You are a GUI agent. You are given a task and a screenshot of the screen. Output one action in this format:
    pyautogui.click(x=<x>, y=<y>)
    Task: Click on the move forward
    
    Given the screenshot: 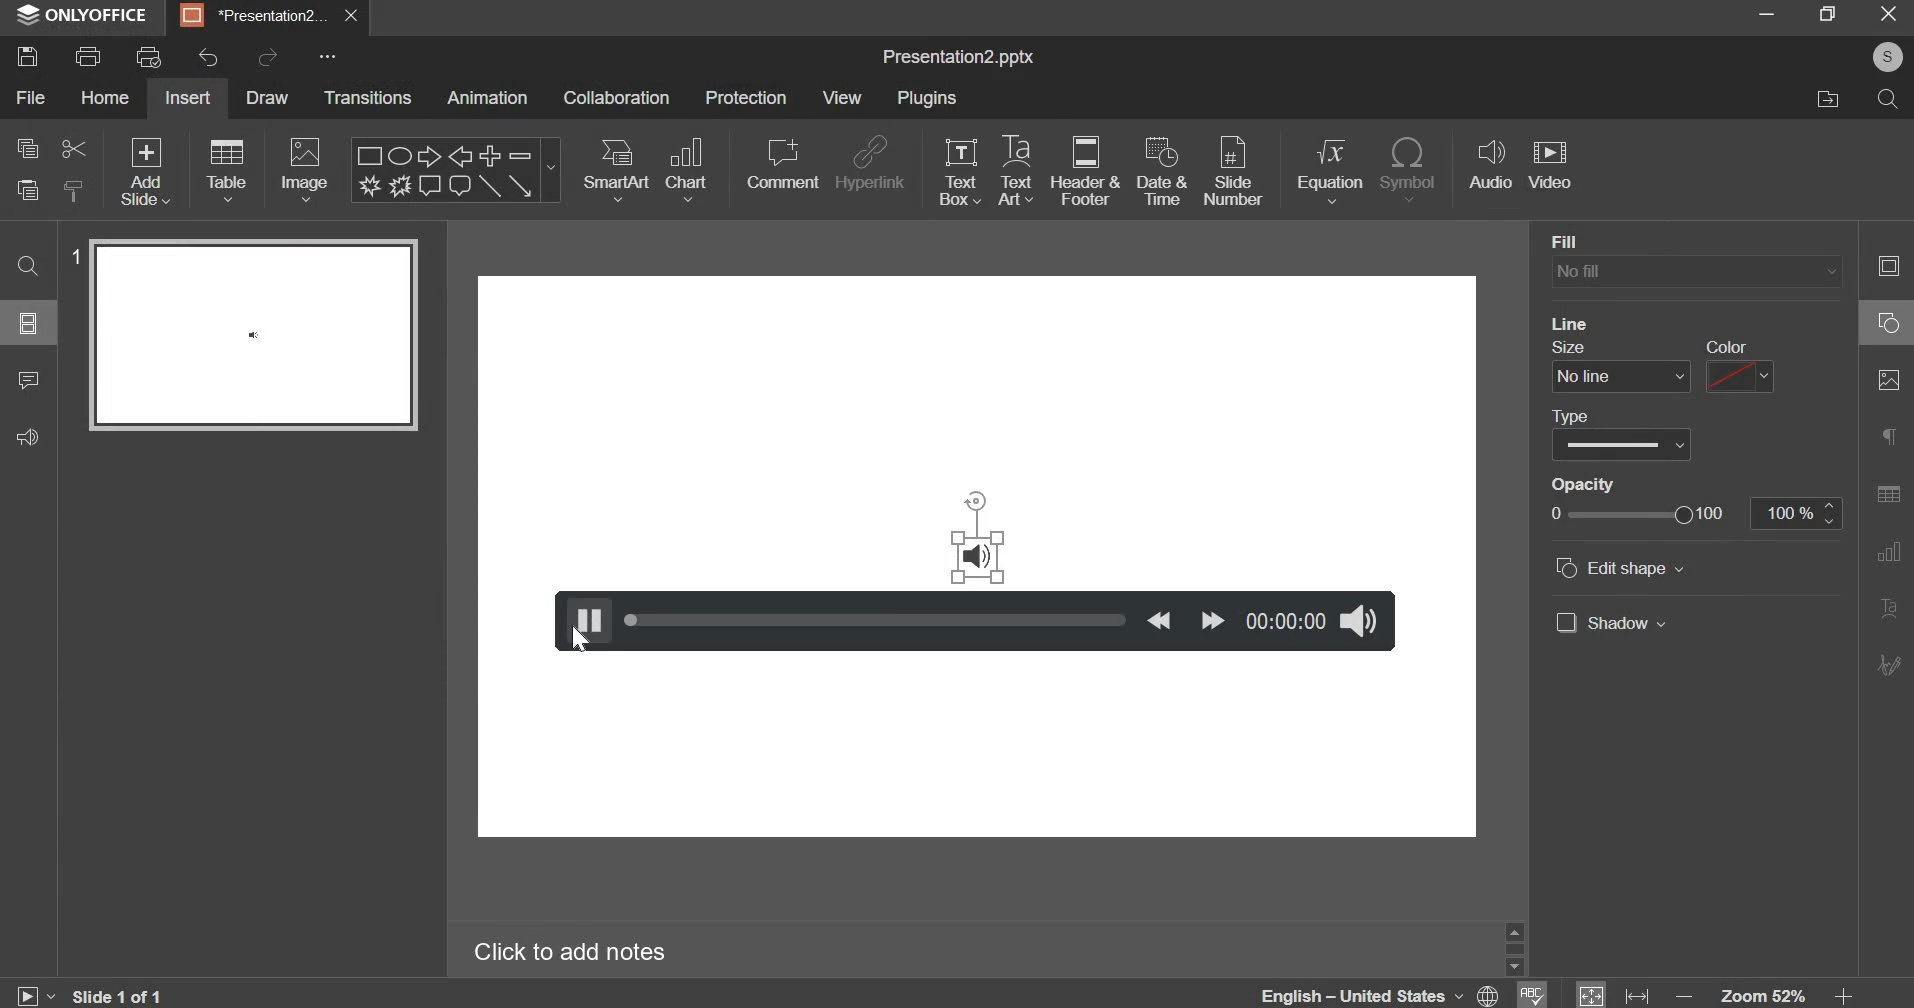 What is the action you would take?
    pyautogui.click(x=1212, y=620)
    